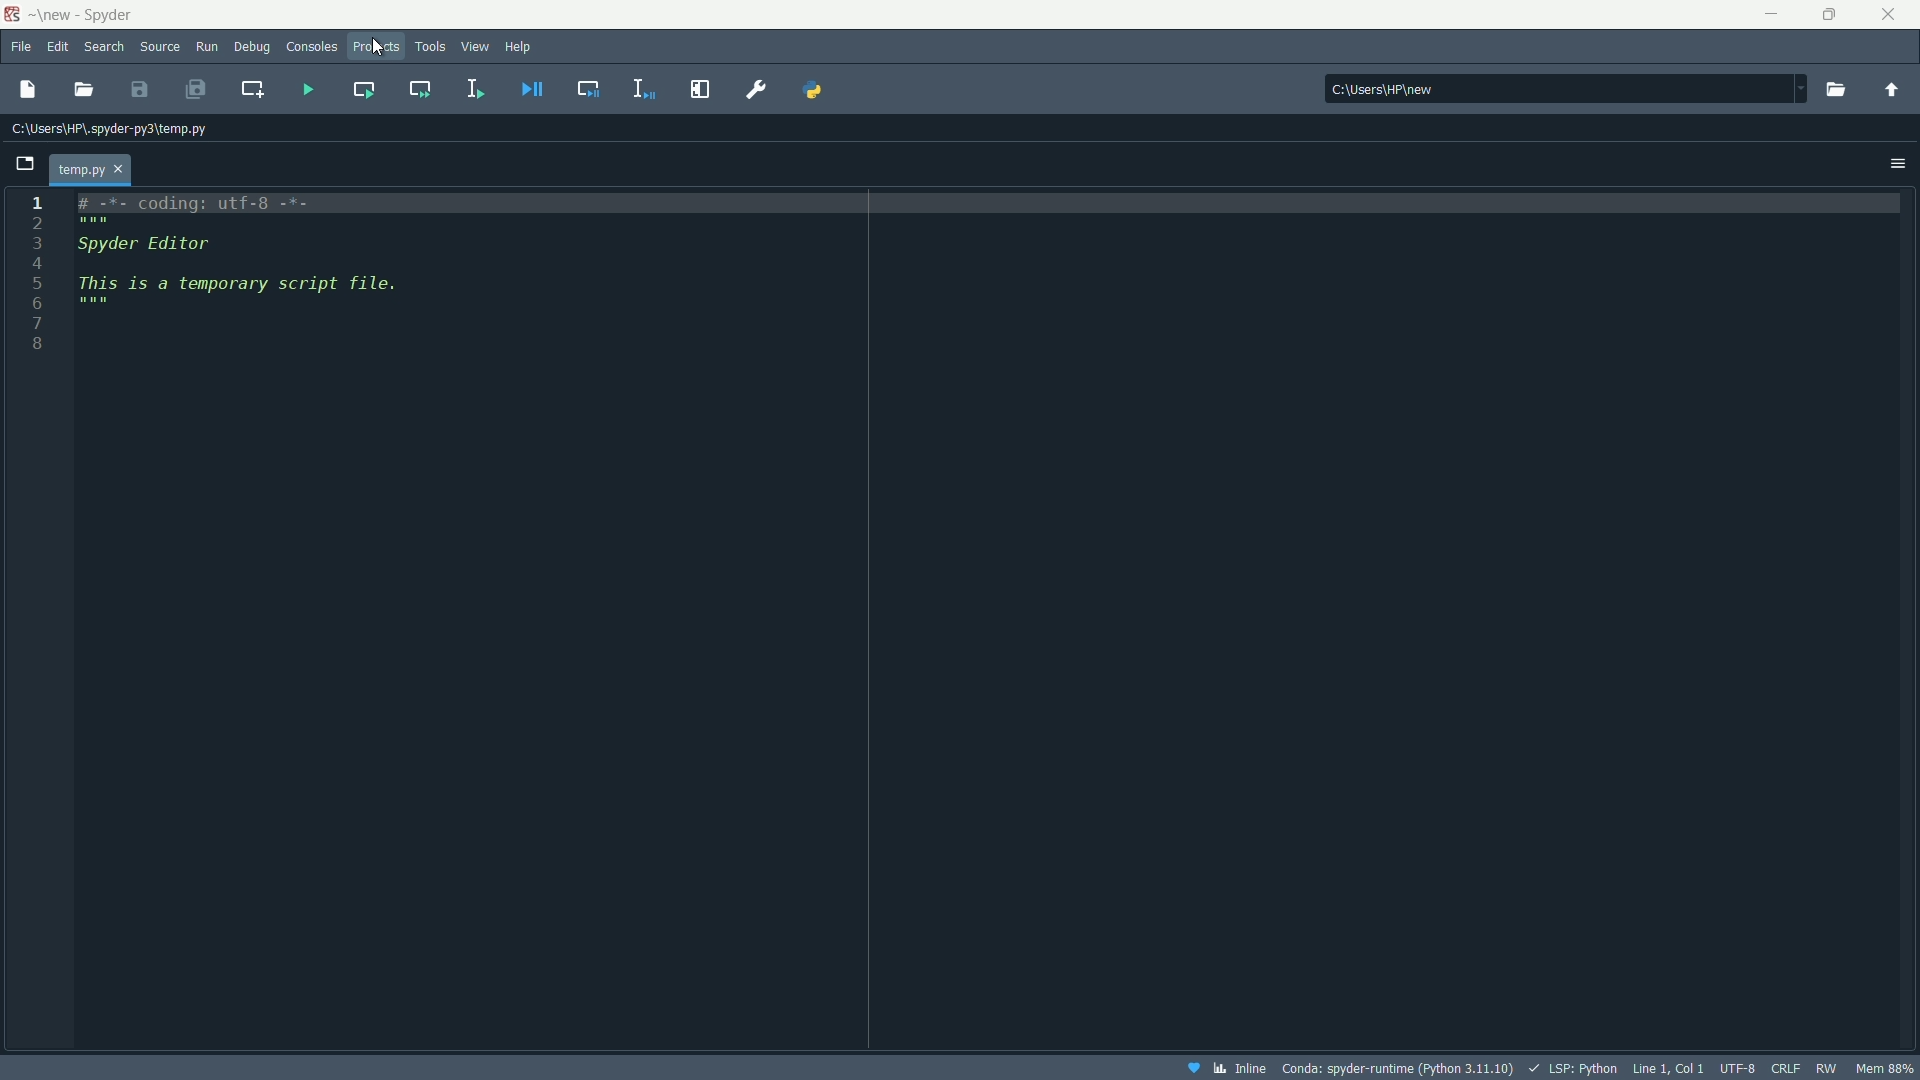 The height and width of the screenshot is (1080, 1920). Describe the element at coordinates (89, 170) in the screenshot. I see `temp.py` at that location.